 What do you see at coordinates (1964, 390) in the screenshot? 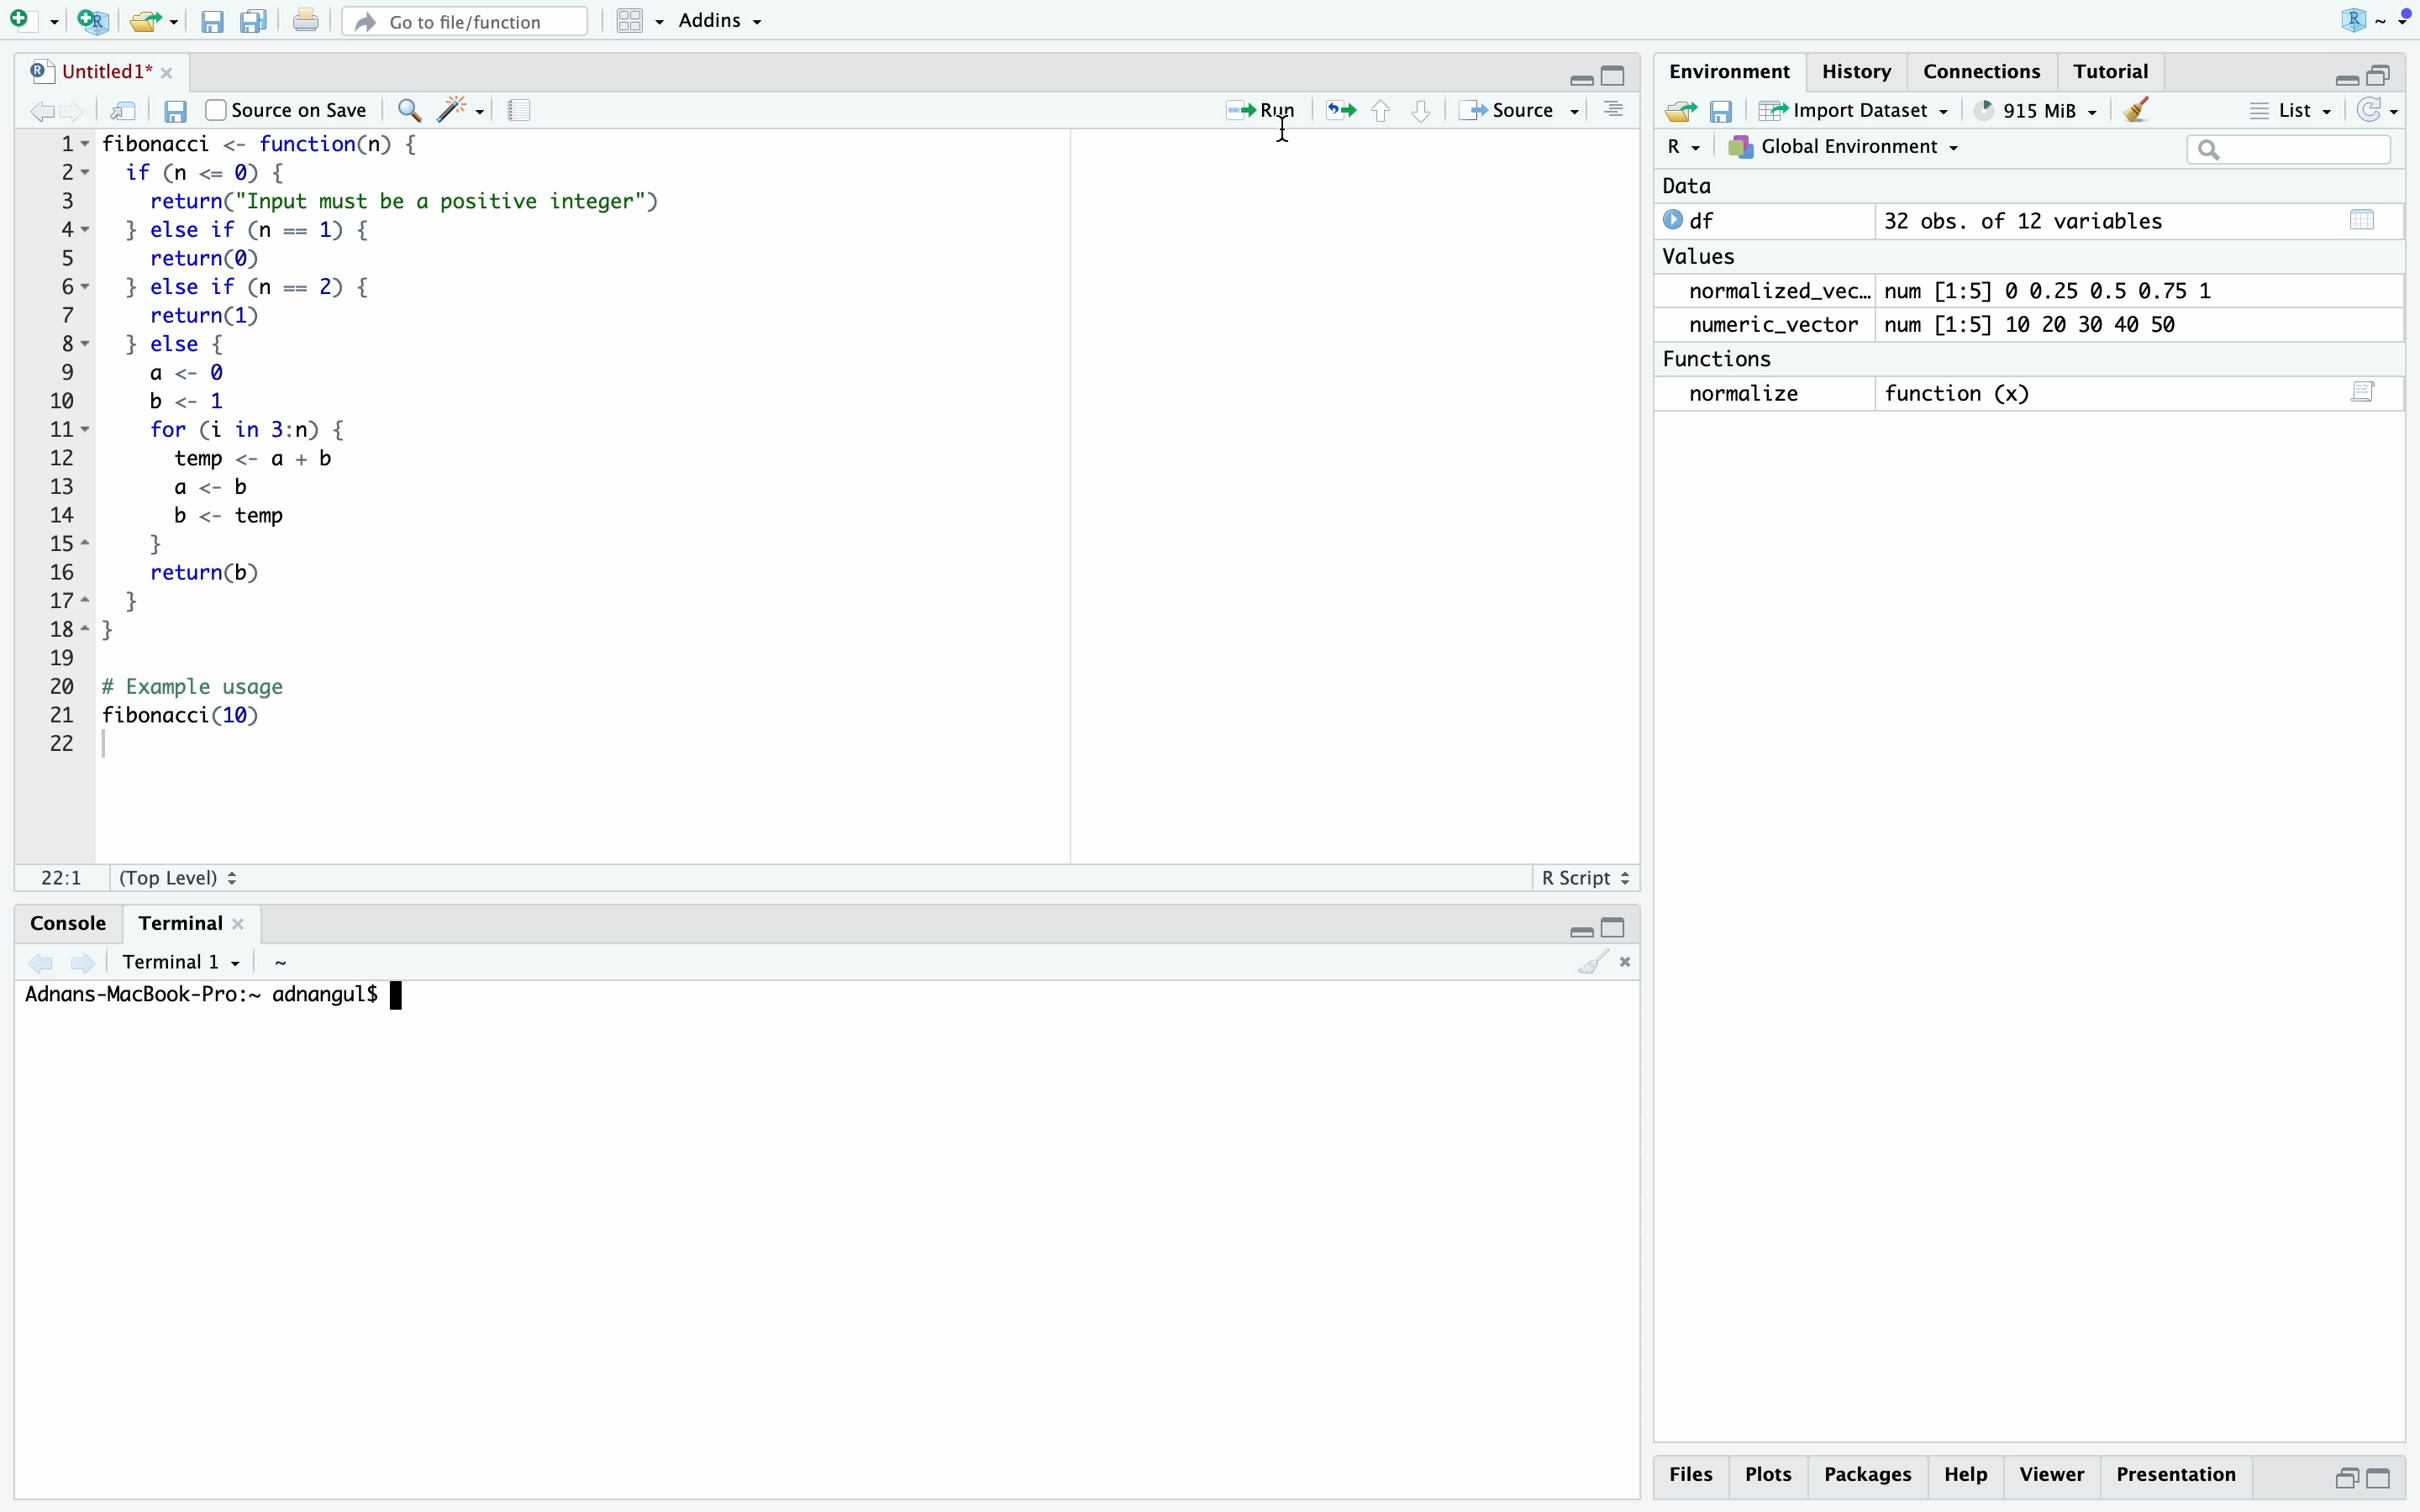
I see `function (x)` at bounding box center [1964, 390].